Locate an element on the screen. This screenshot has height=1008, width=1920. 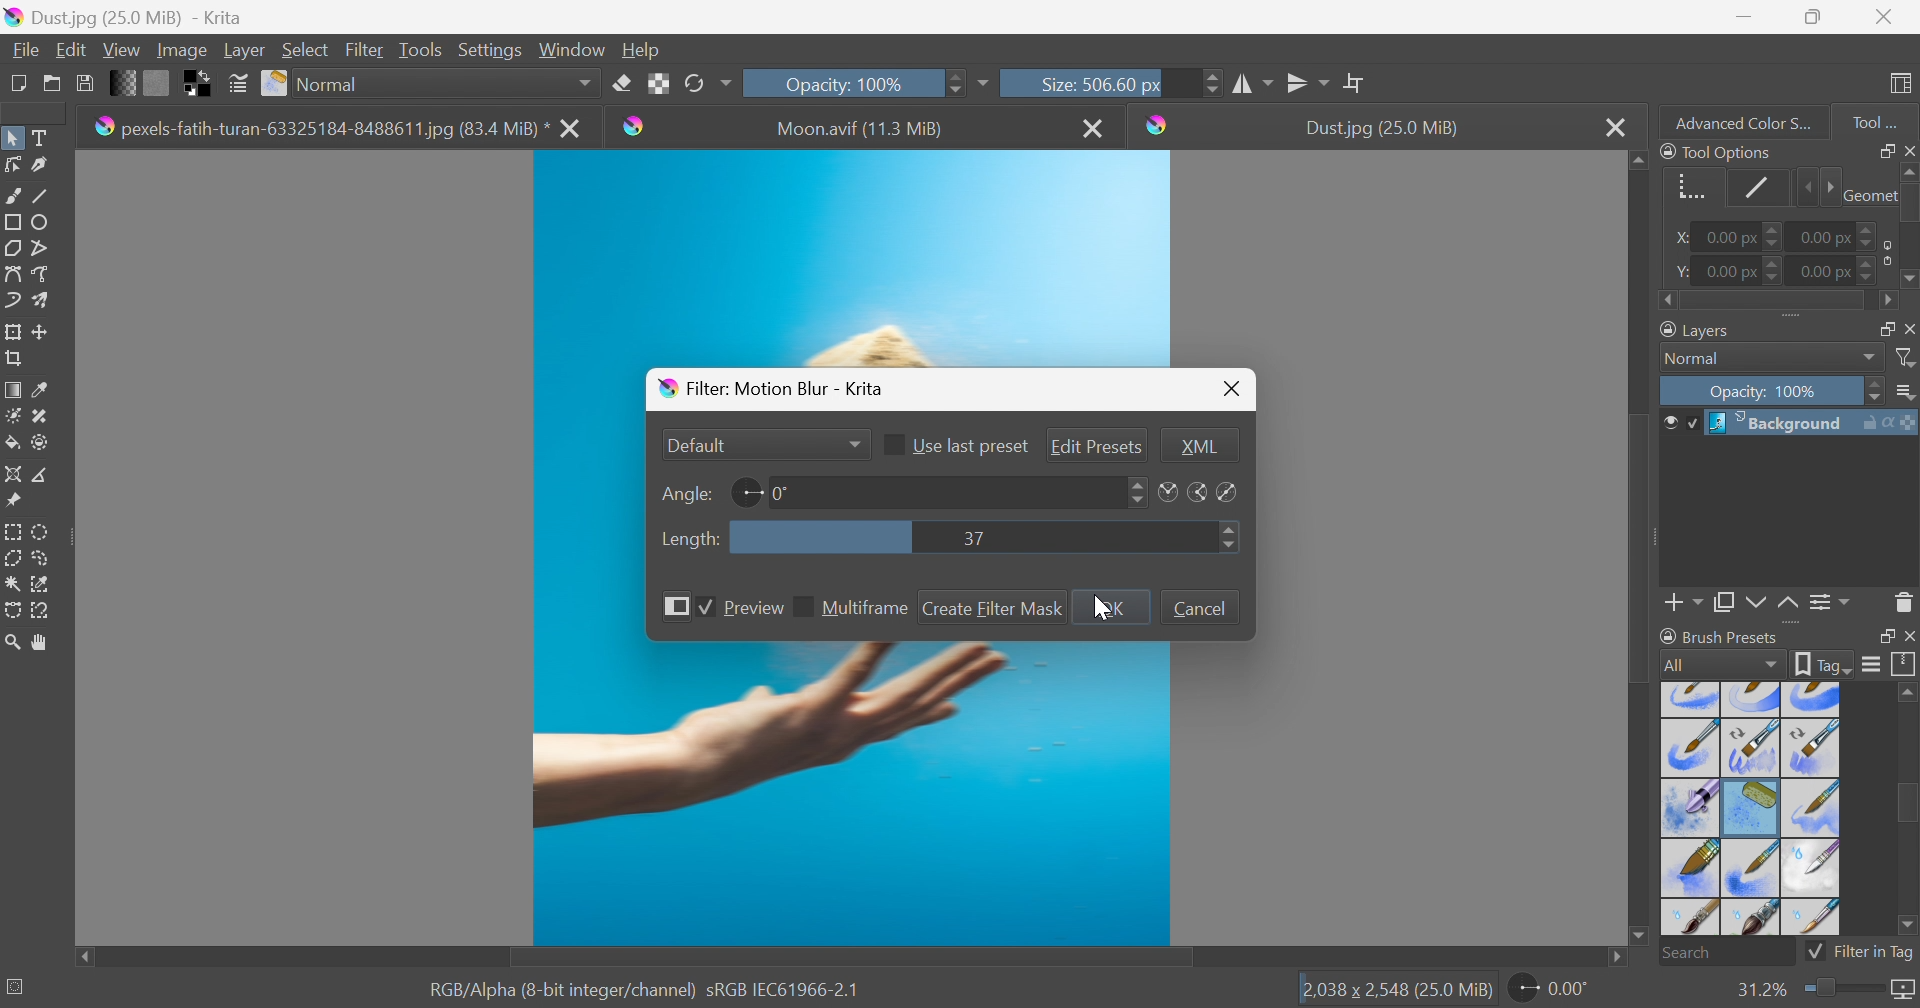
Preserve Alpha is located at coordinates (659, 83).